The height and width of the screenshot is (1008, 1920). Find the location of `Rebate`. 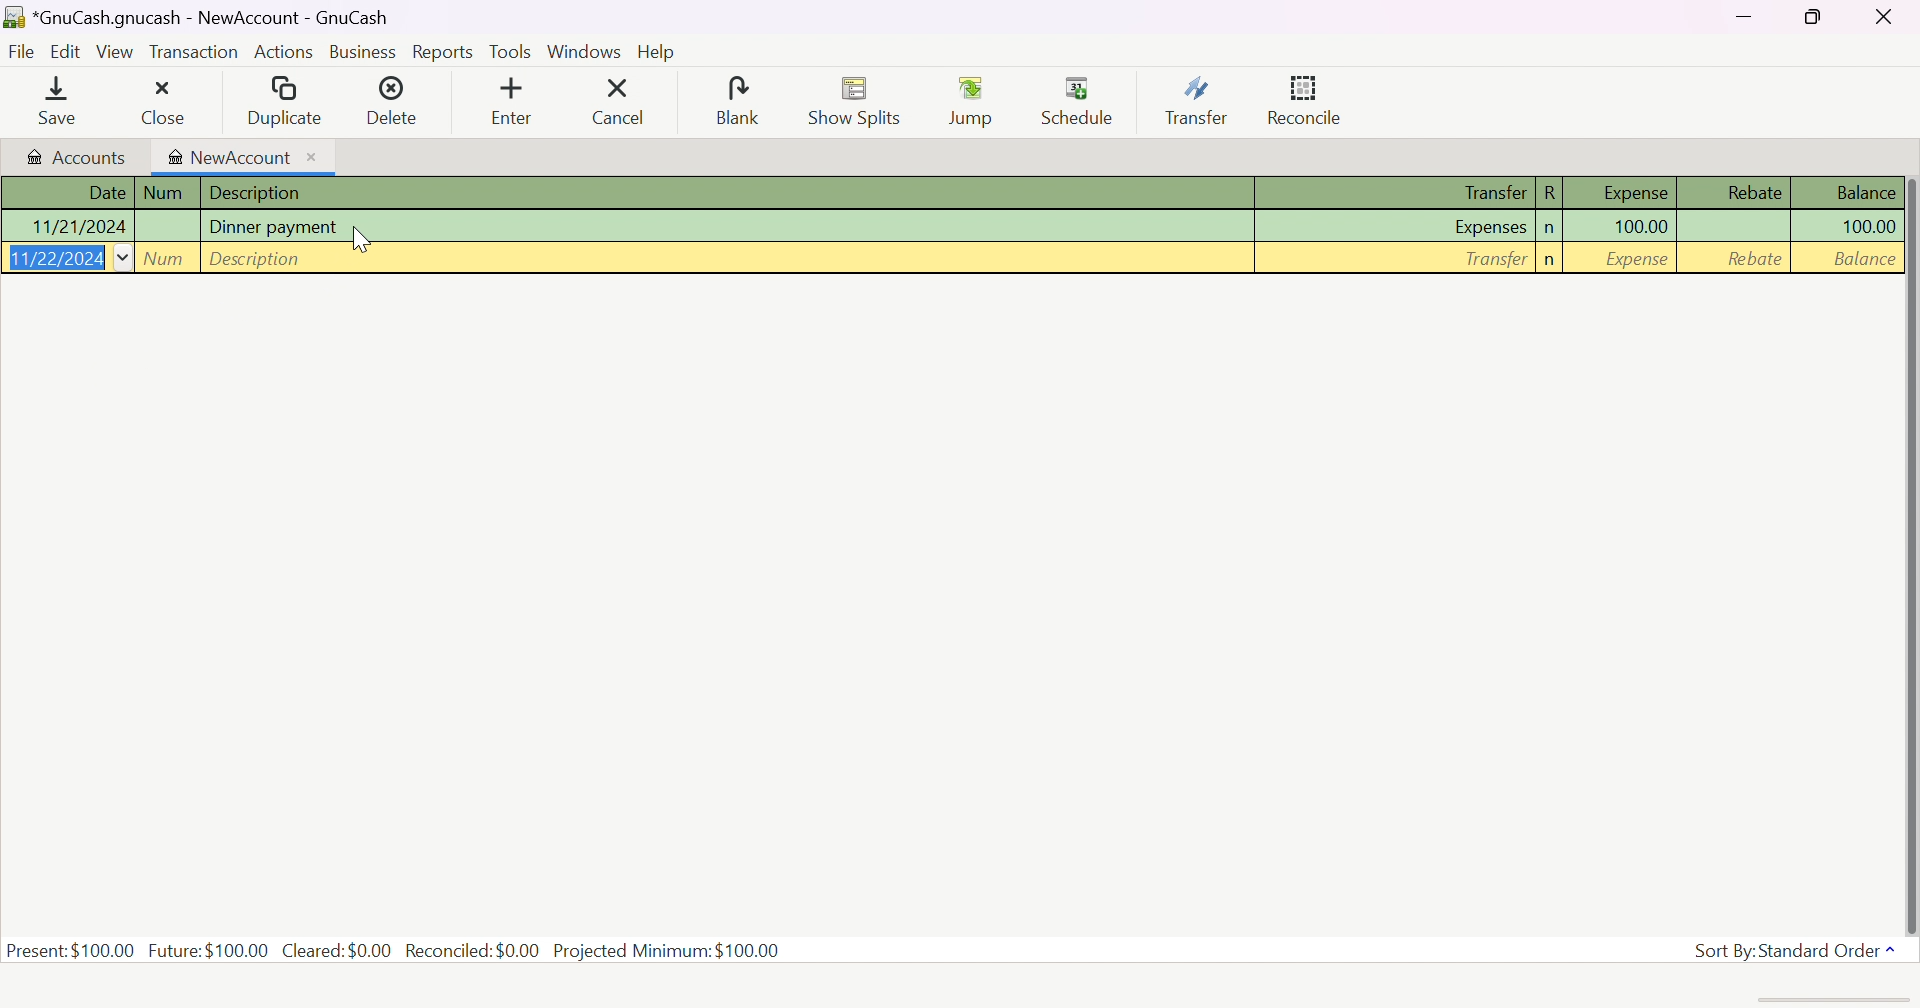

Rebate is located at coordinates (1753, 258).